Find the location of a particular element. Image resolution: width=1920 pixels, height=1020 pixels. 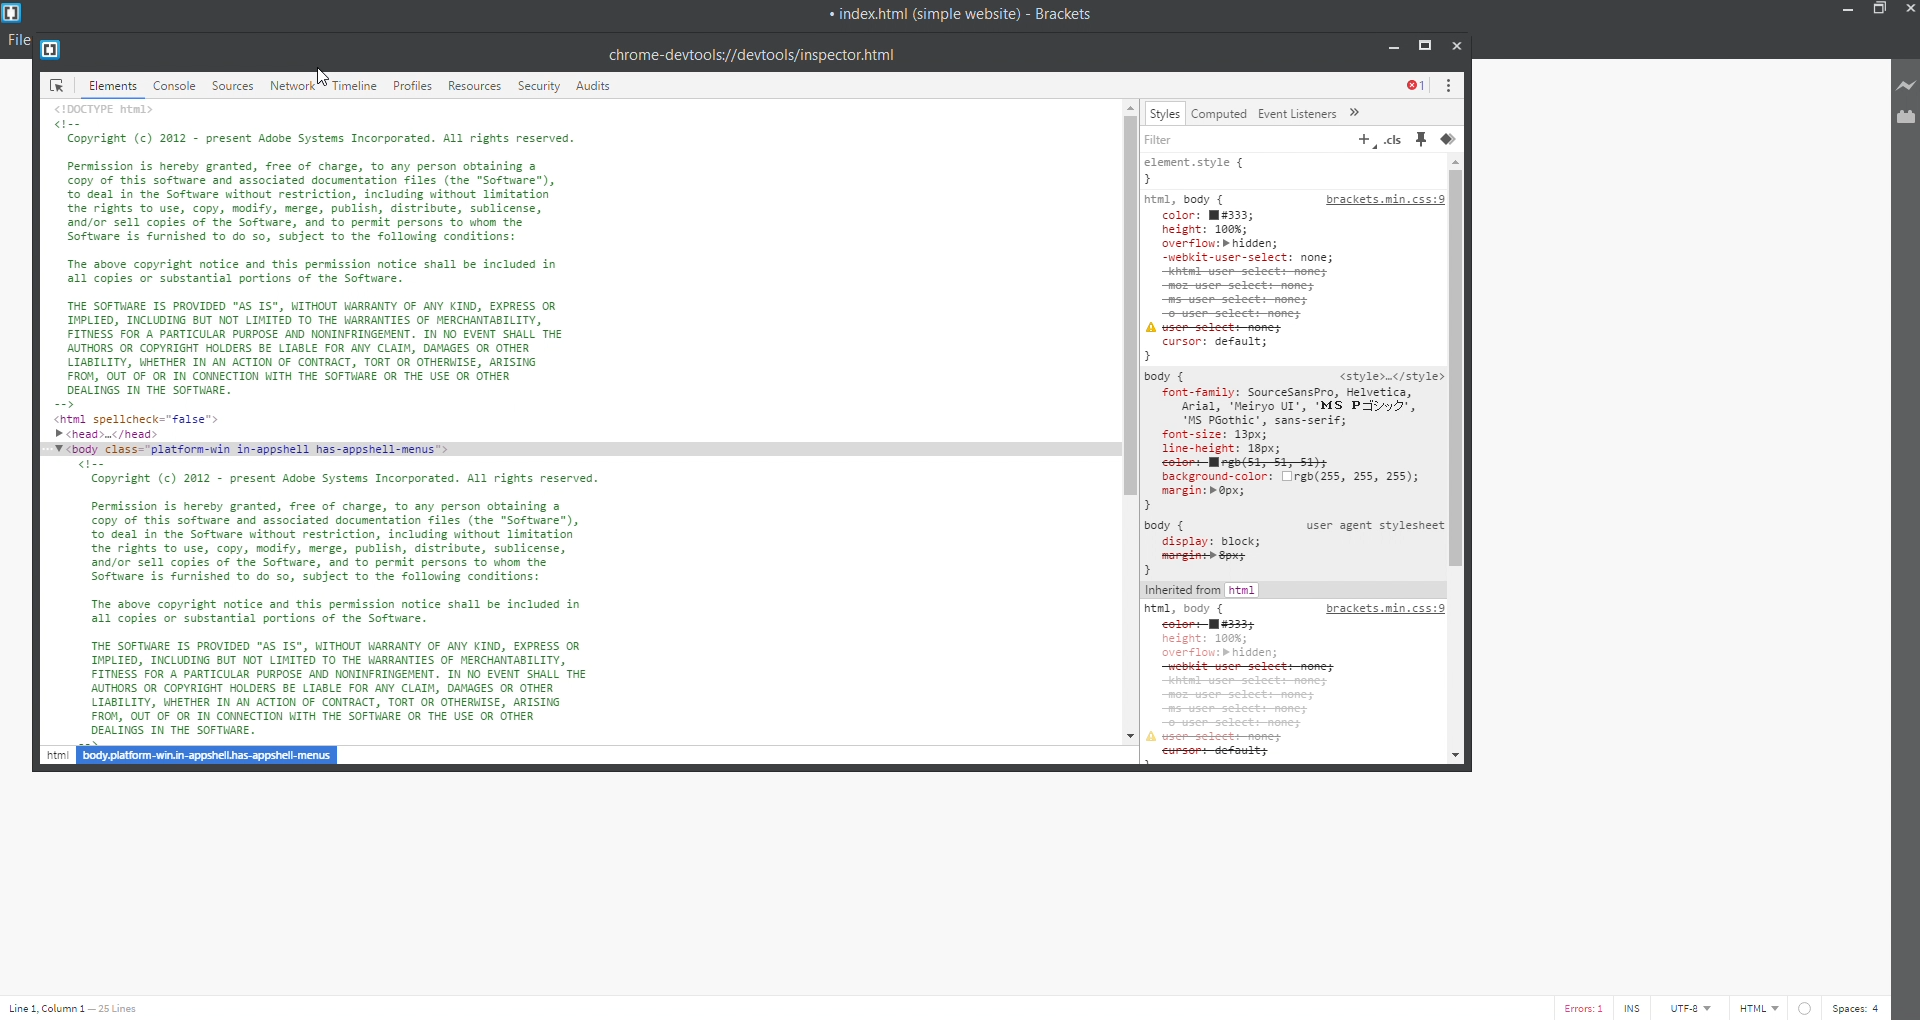

extension manager is located at coordinates (1904, 124).